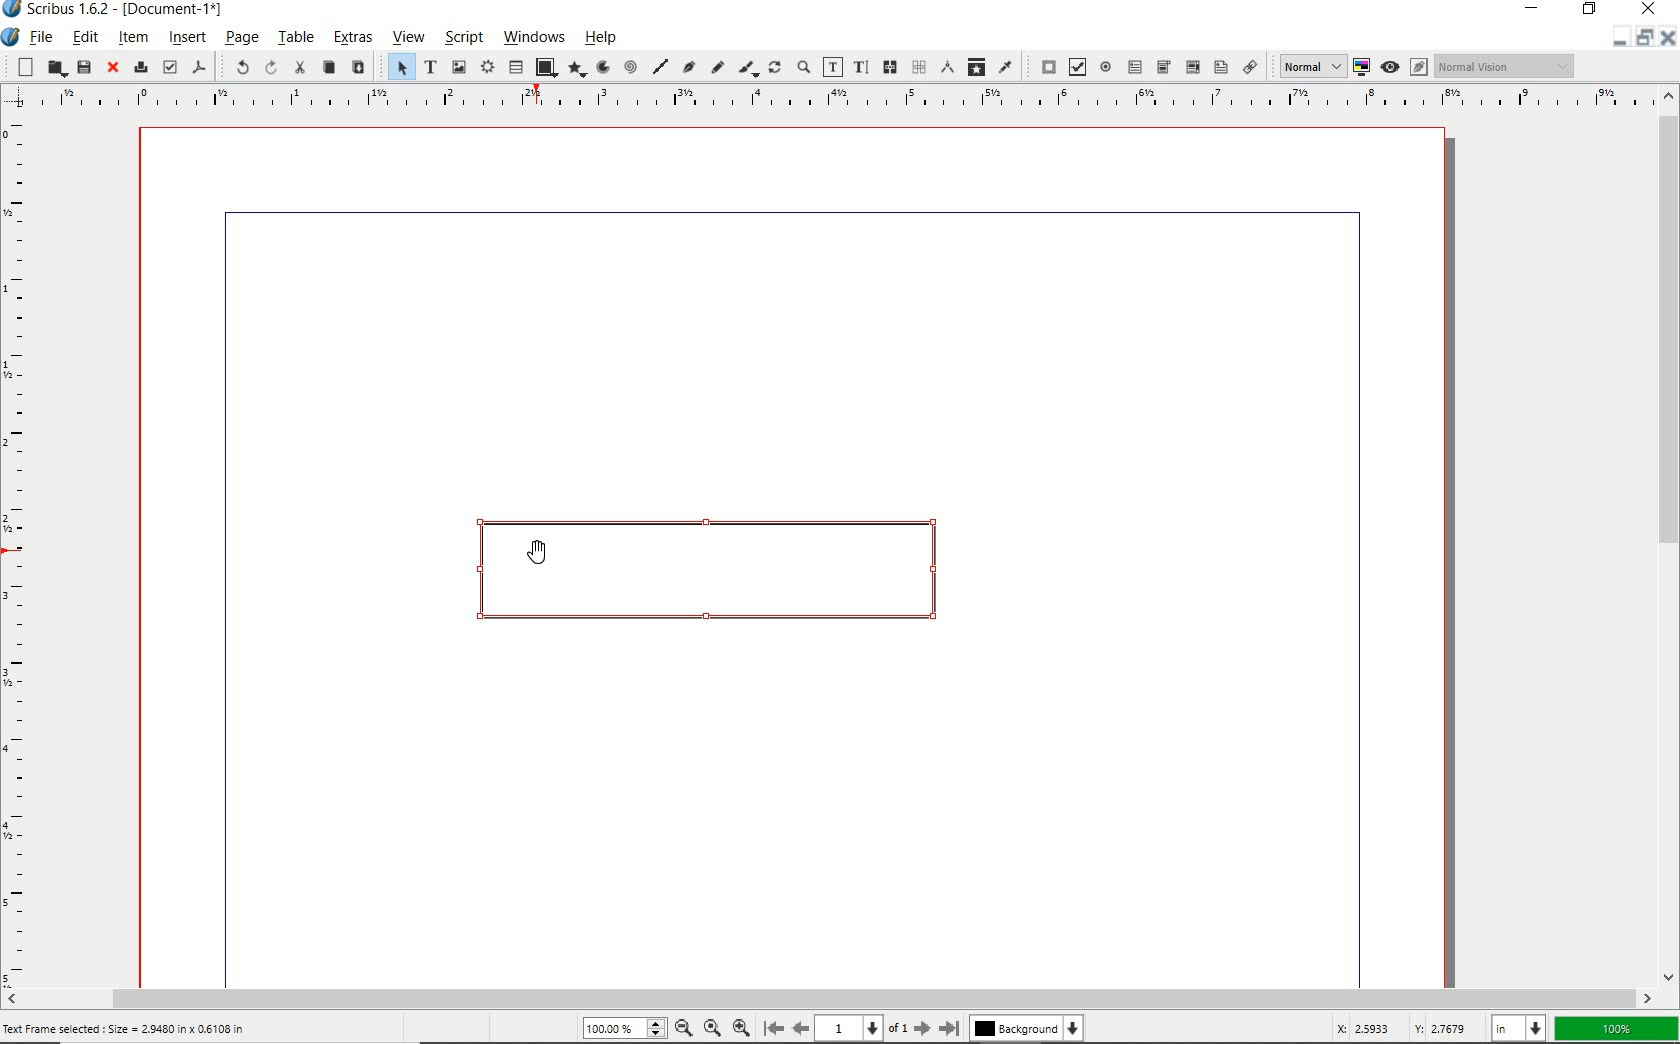  What do you see at coordinates (887, 67) in the screenshot?
I see `link text frames` at bounding box center [887, 67].